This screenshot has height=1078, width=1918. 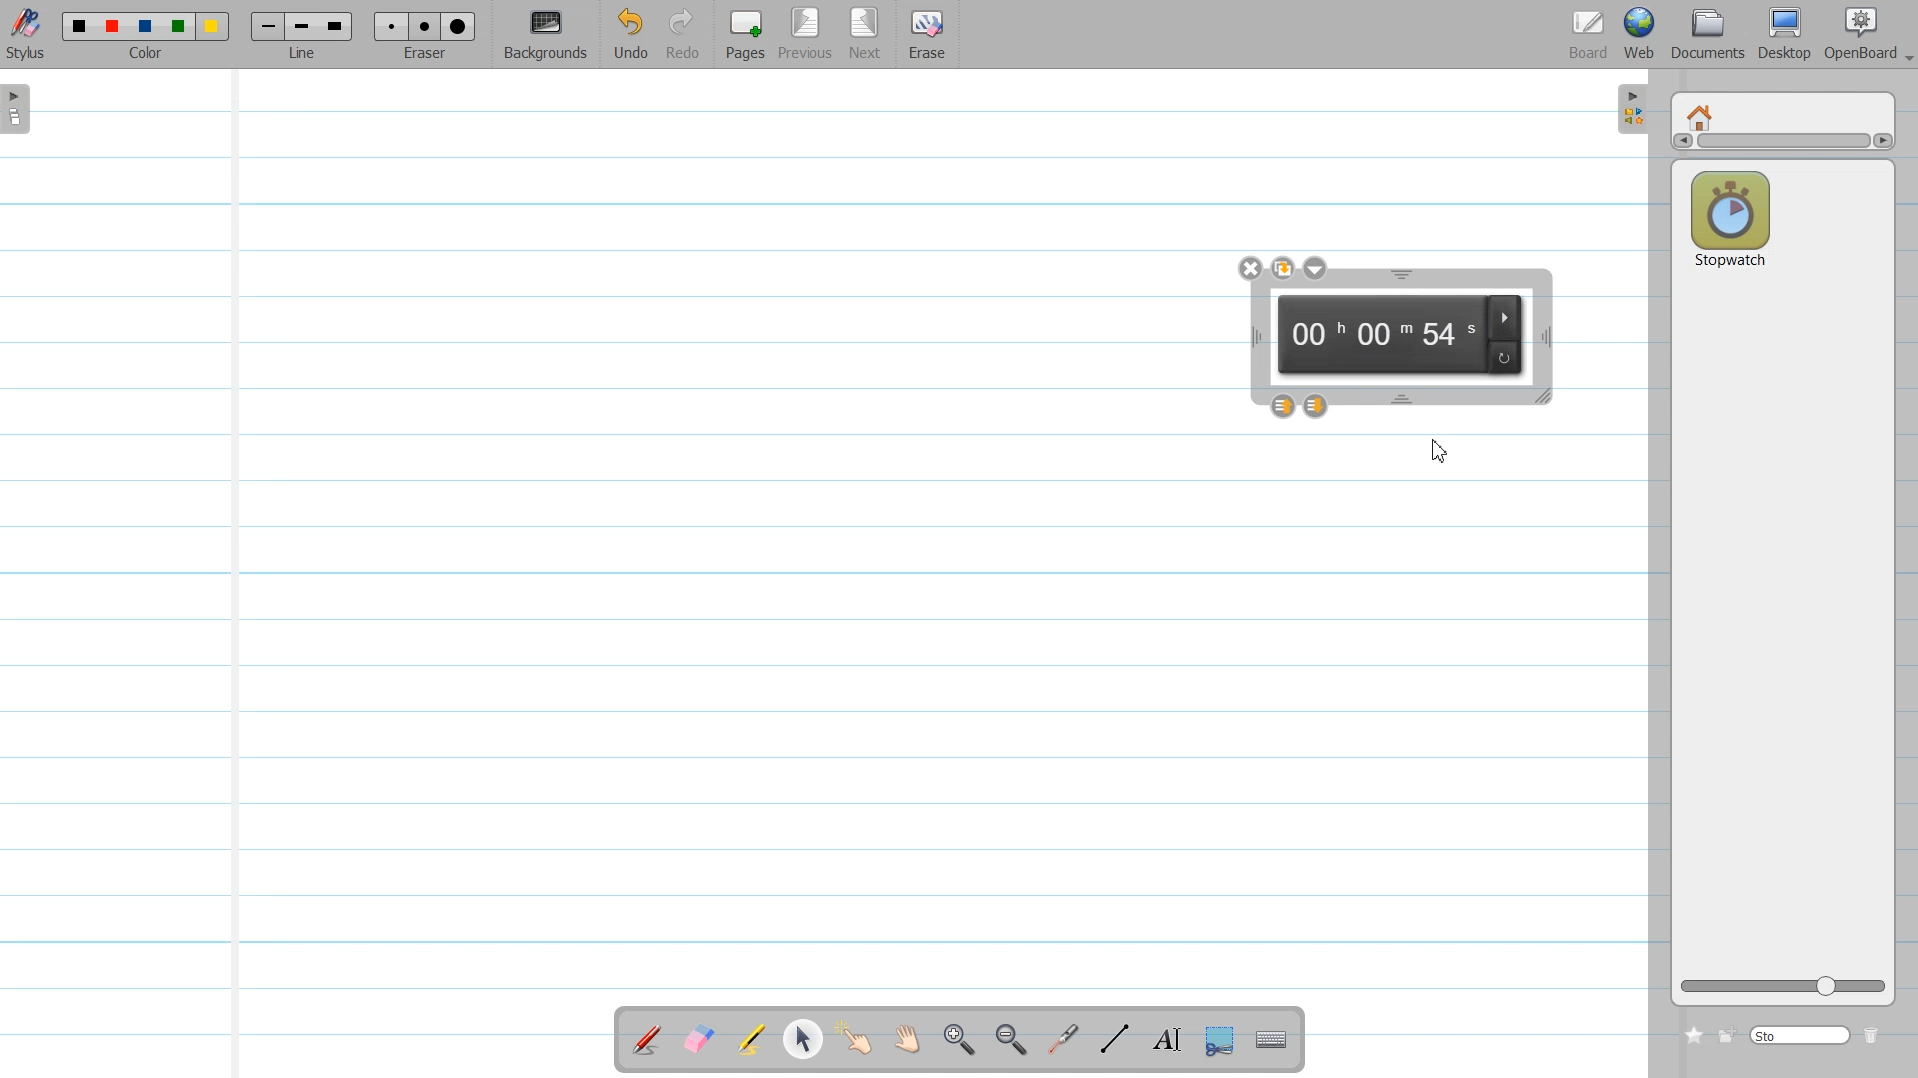 I want to click on Sidebar, so click(x=22, y=108).